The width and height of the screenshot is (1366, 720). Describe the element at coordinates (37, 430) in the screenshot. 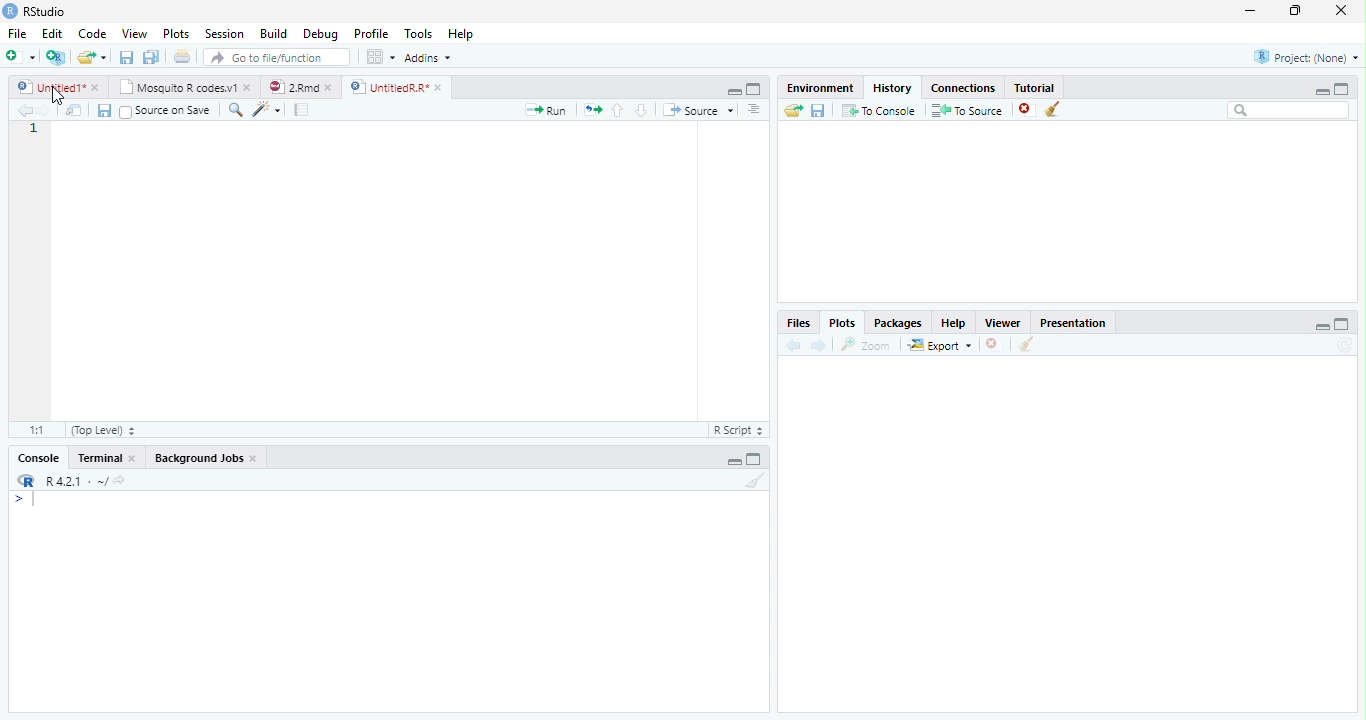

I see `1:1` at that location.